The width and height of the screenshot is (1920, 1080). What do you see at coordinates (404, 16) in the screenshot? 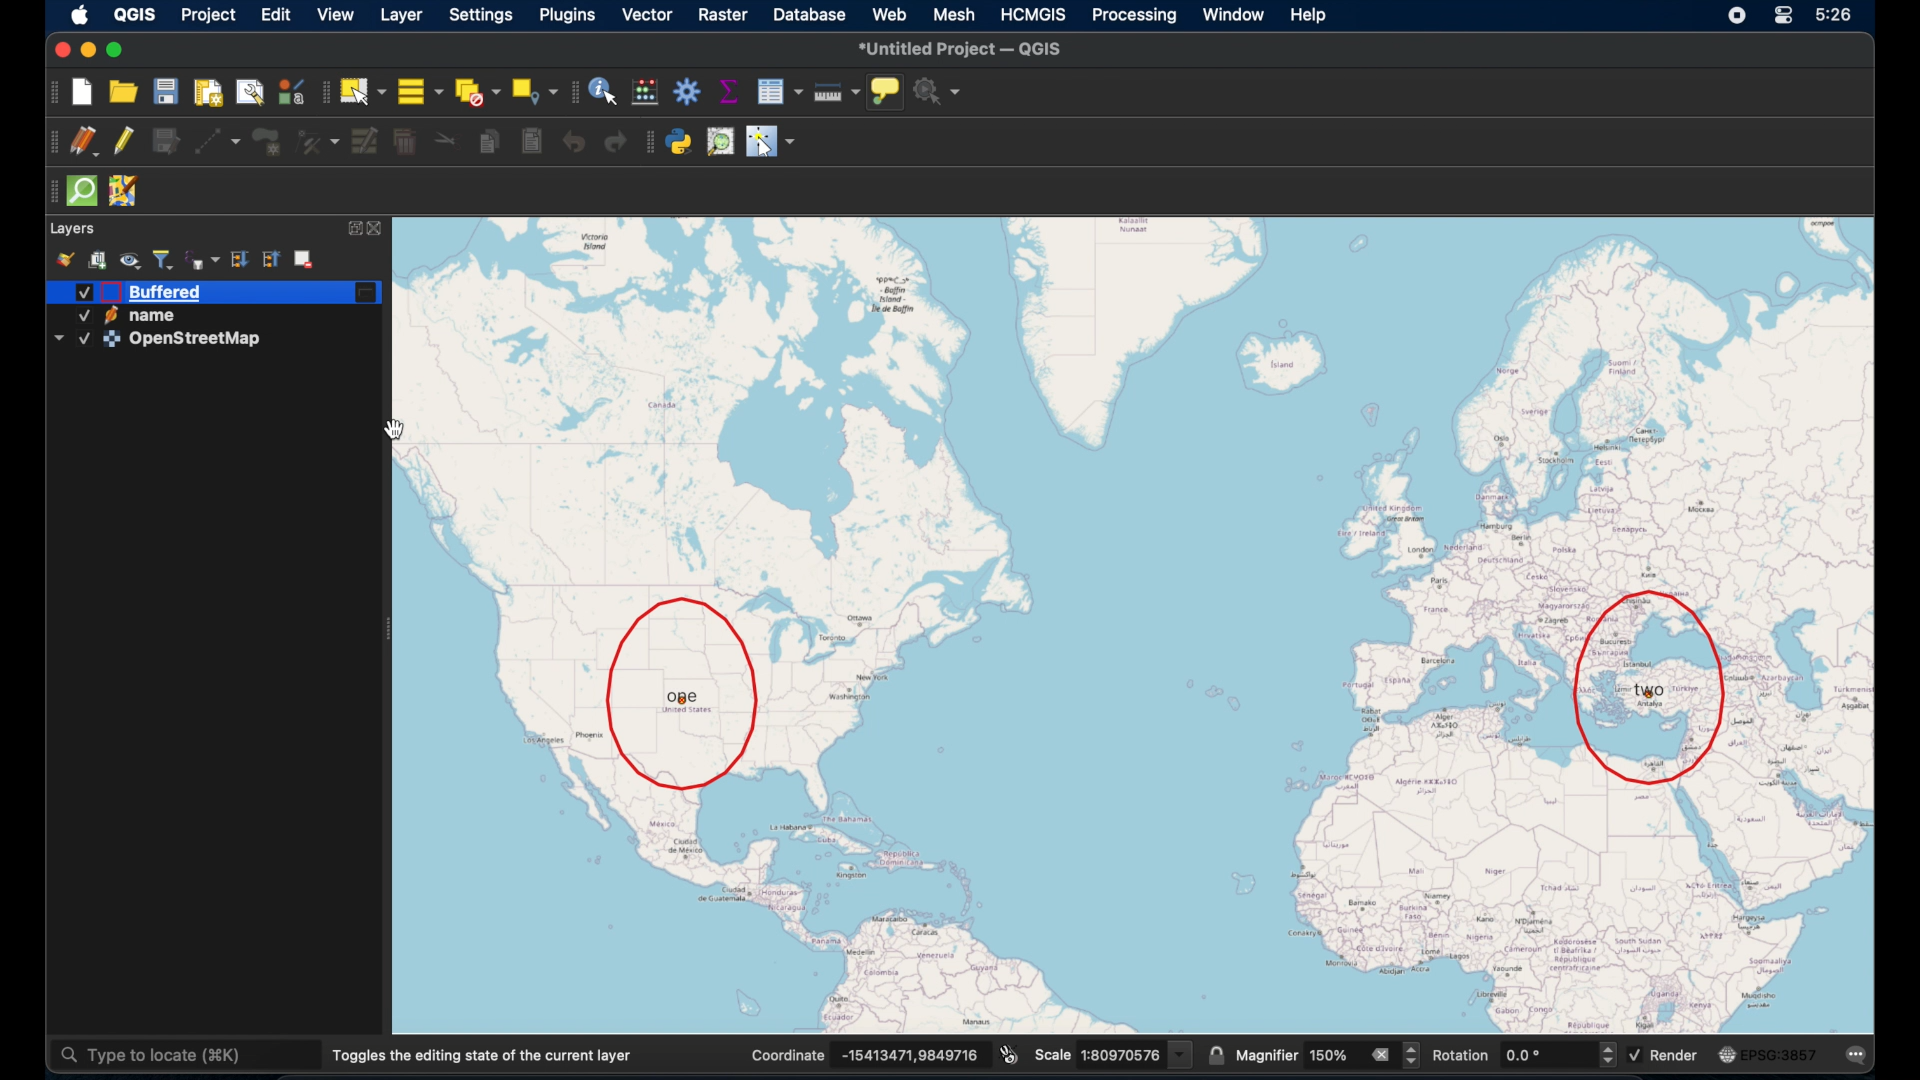
I see `layer` at bounding box center [404, 16].